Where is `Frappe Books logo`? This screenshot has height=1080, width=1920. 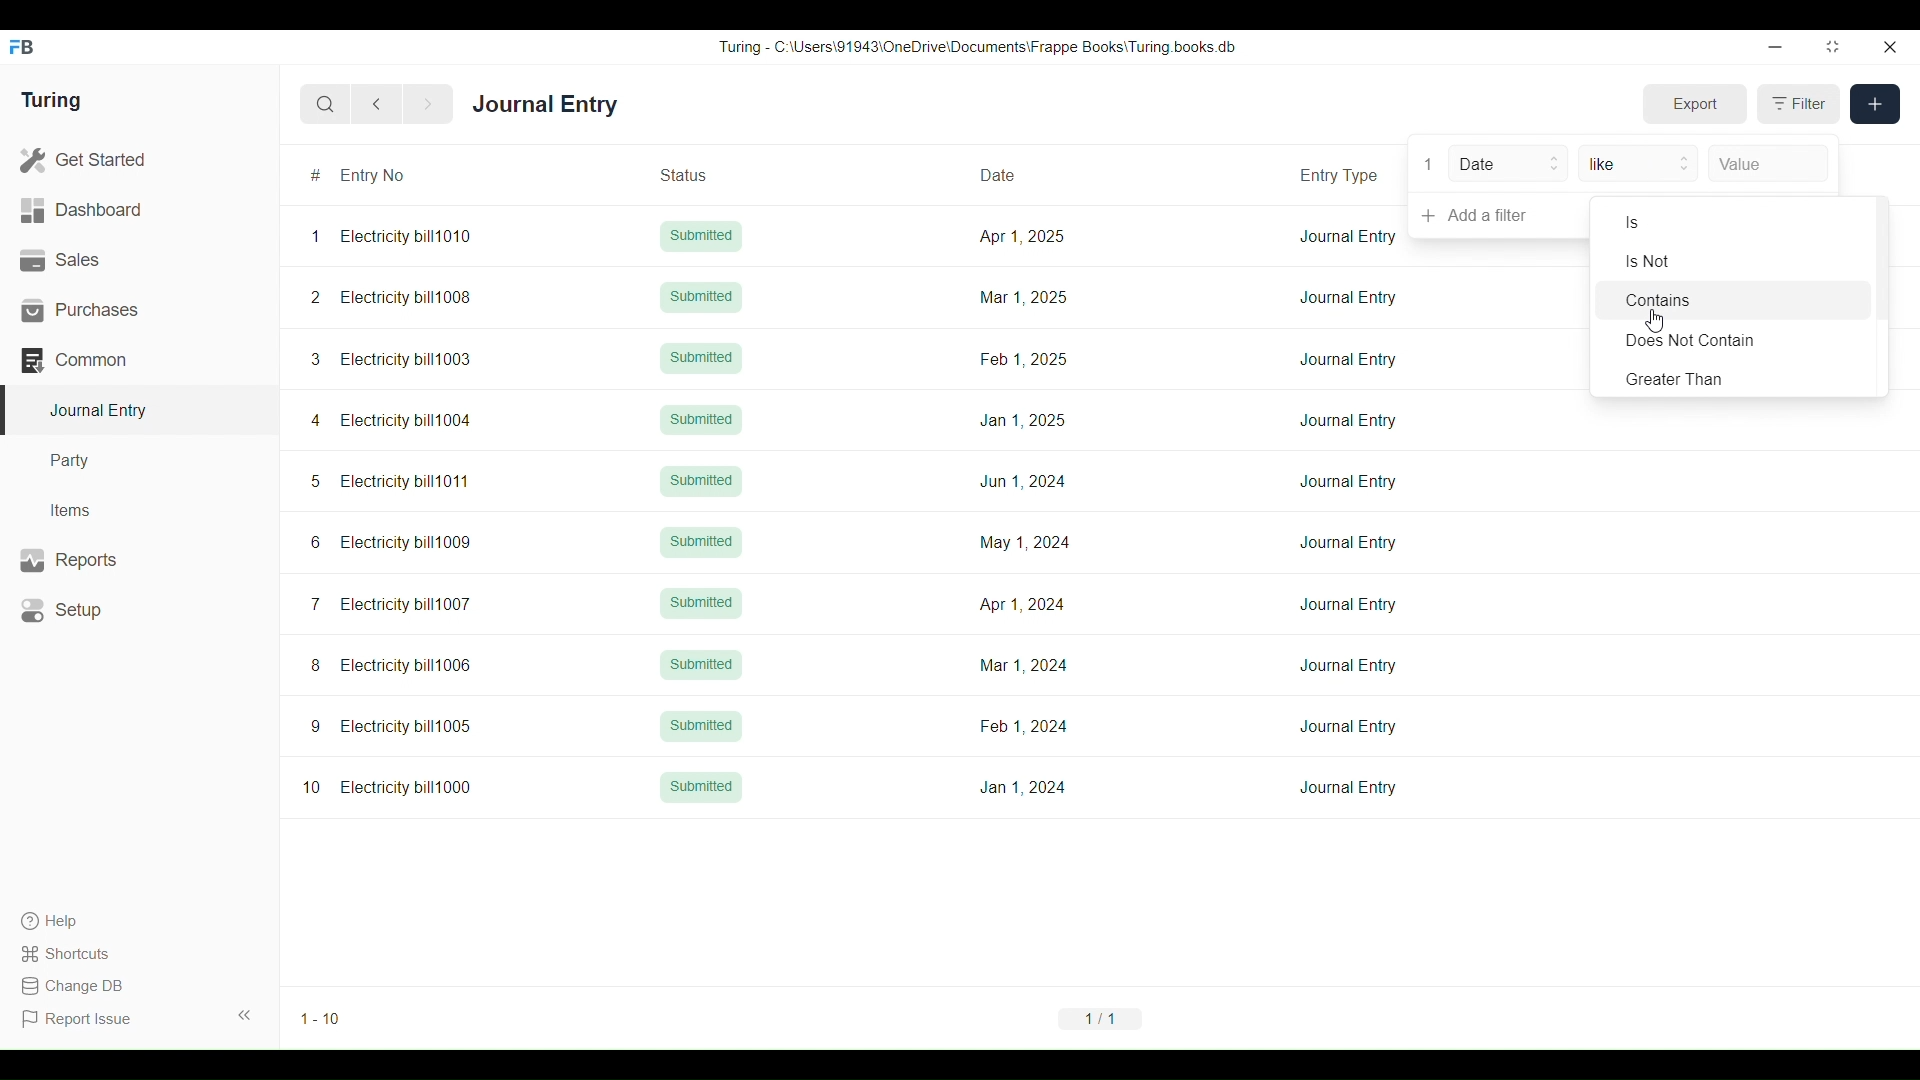 Frappe Books logo is located at coordinates (20, 47).